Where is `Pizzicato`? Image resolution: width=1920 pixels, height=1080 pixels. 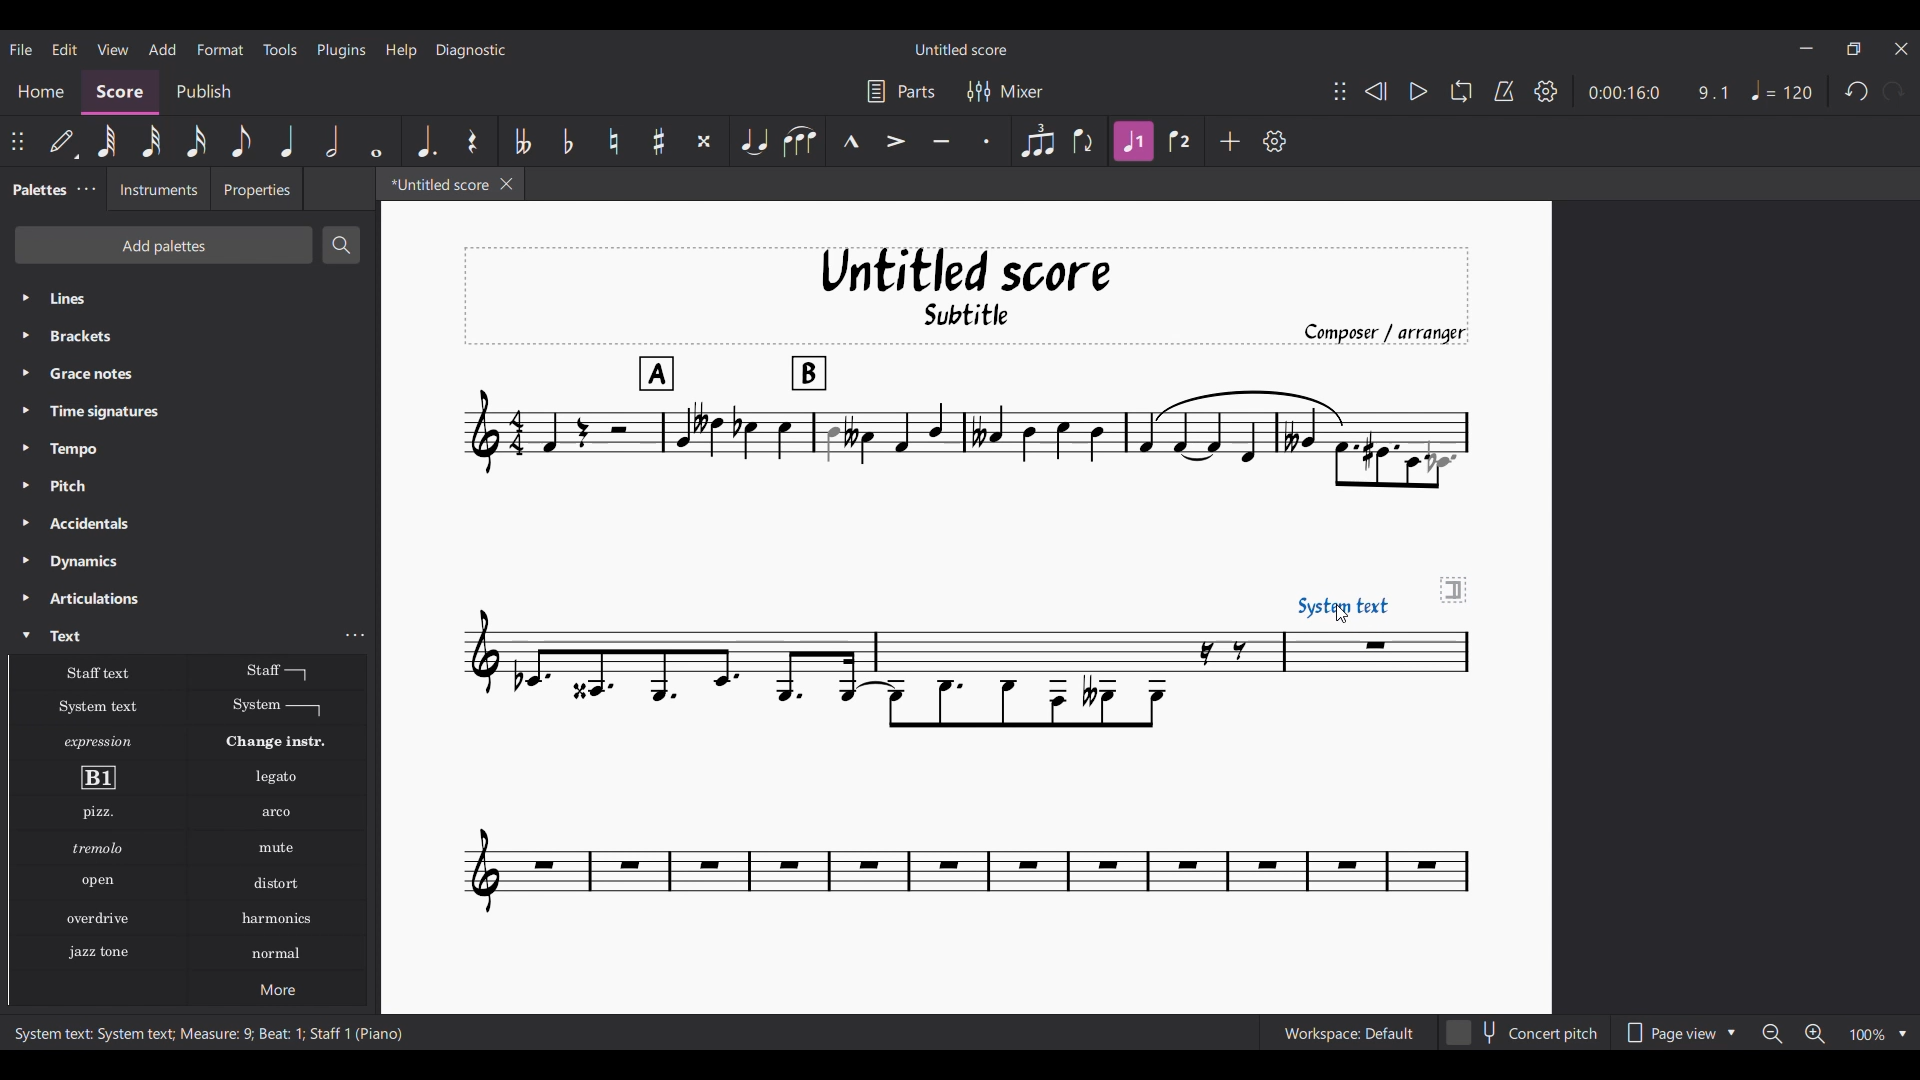
Pizzicato is located at coordinates (98, 812).